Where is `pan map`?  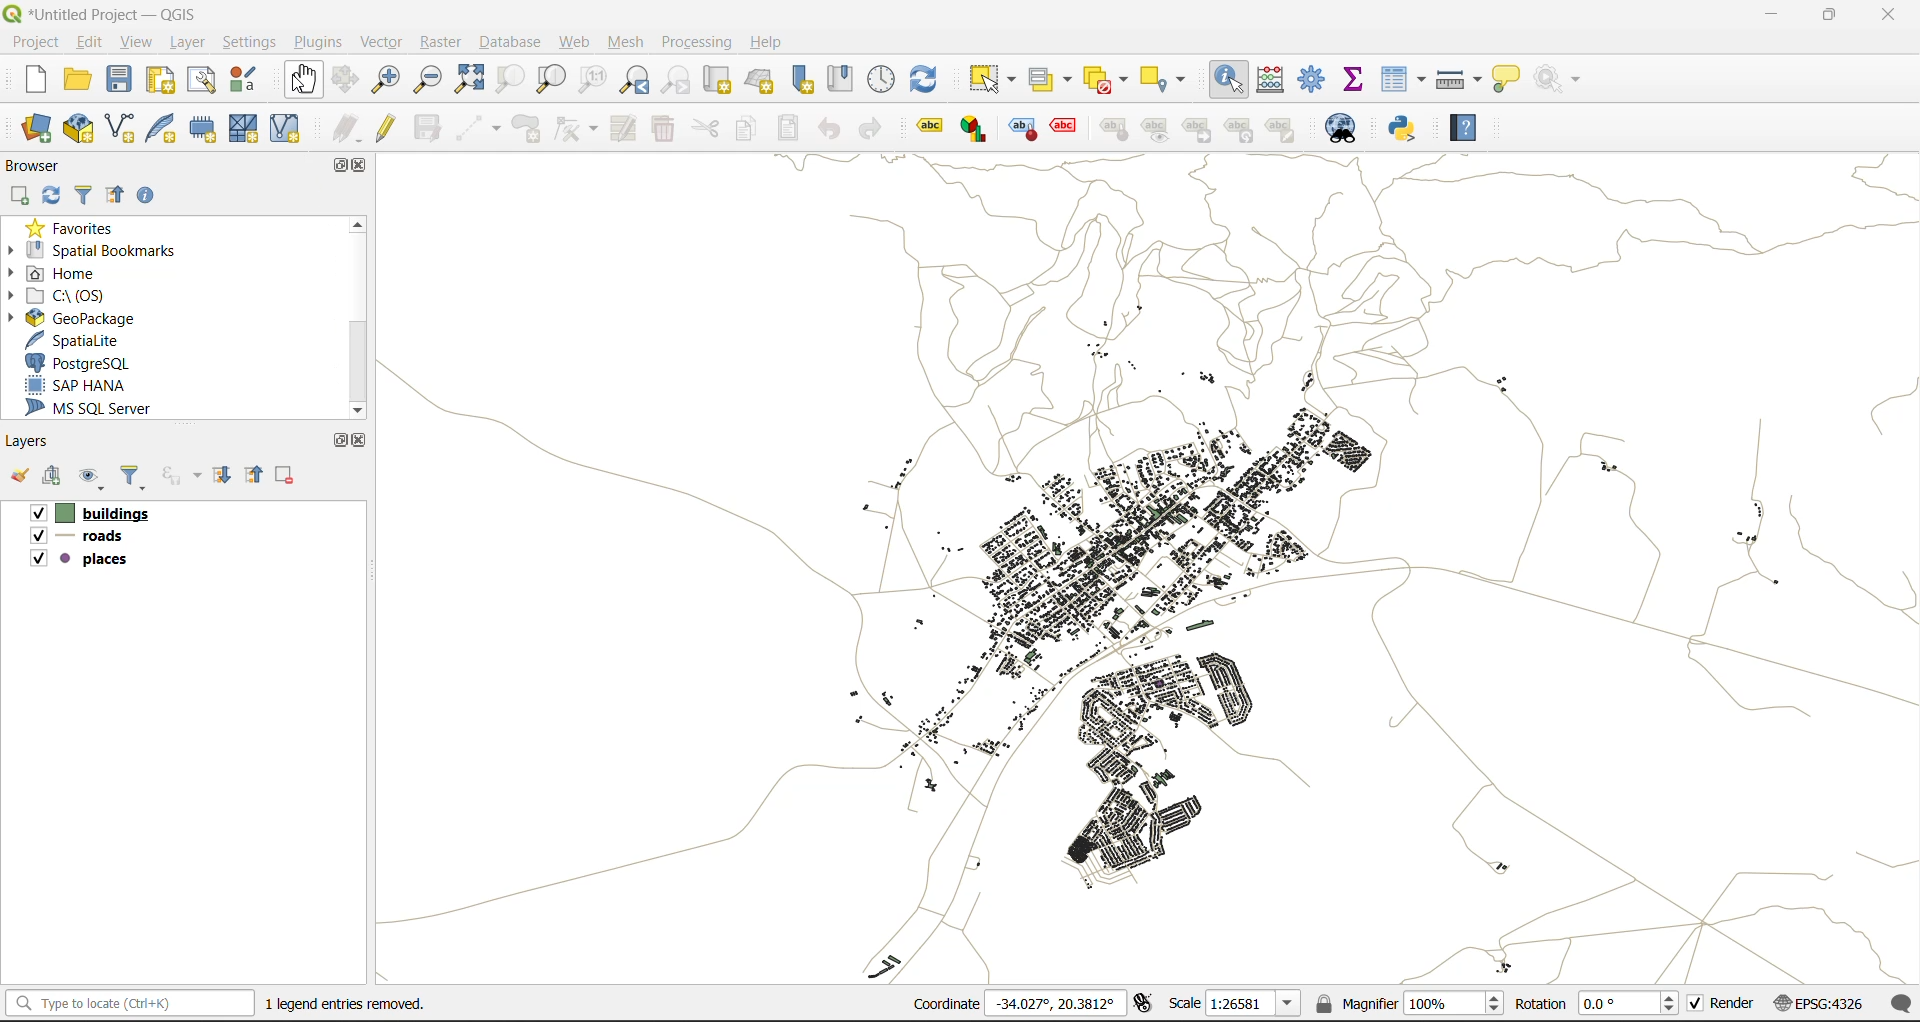
pan map is located at coordinates (299, 77).